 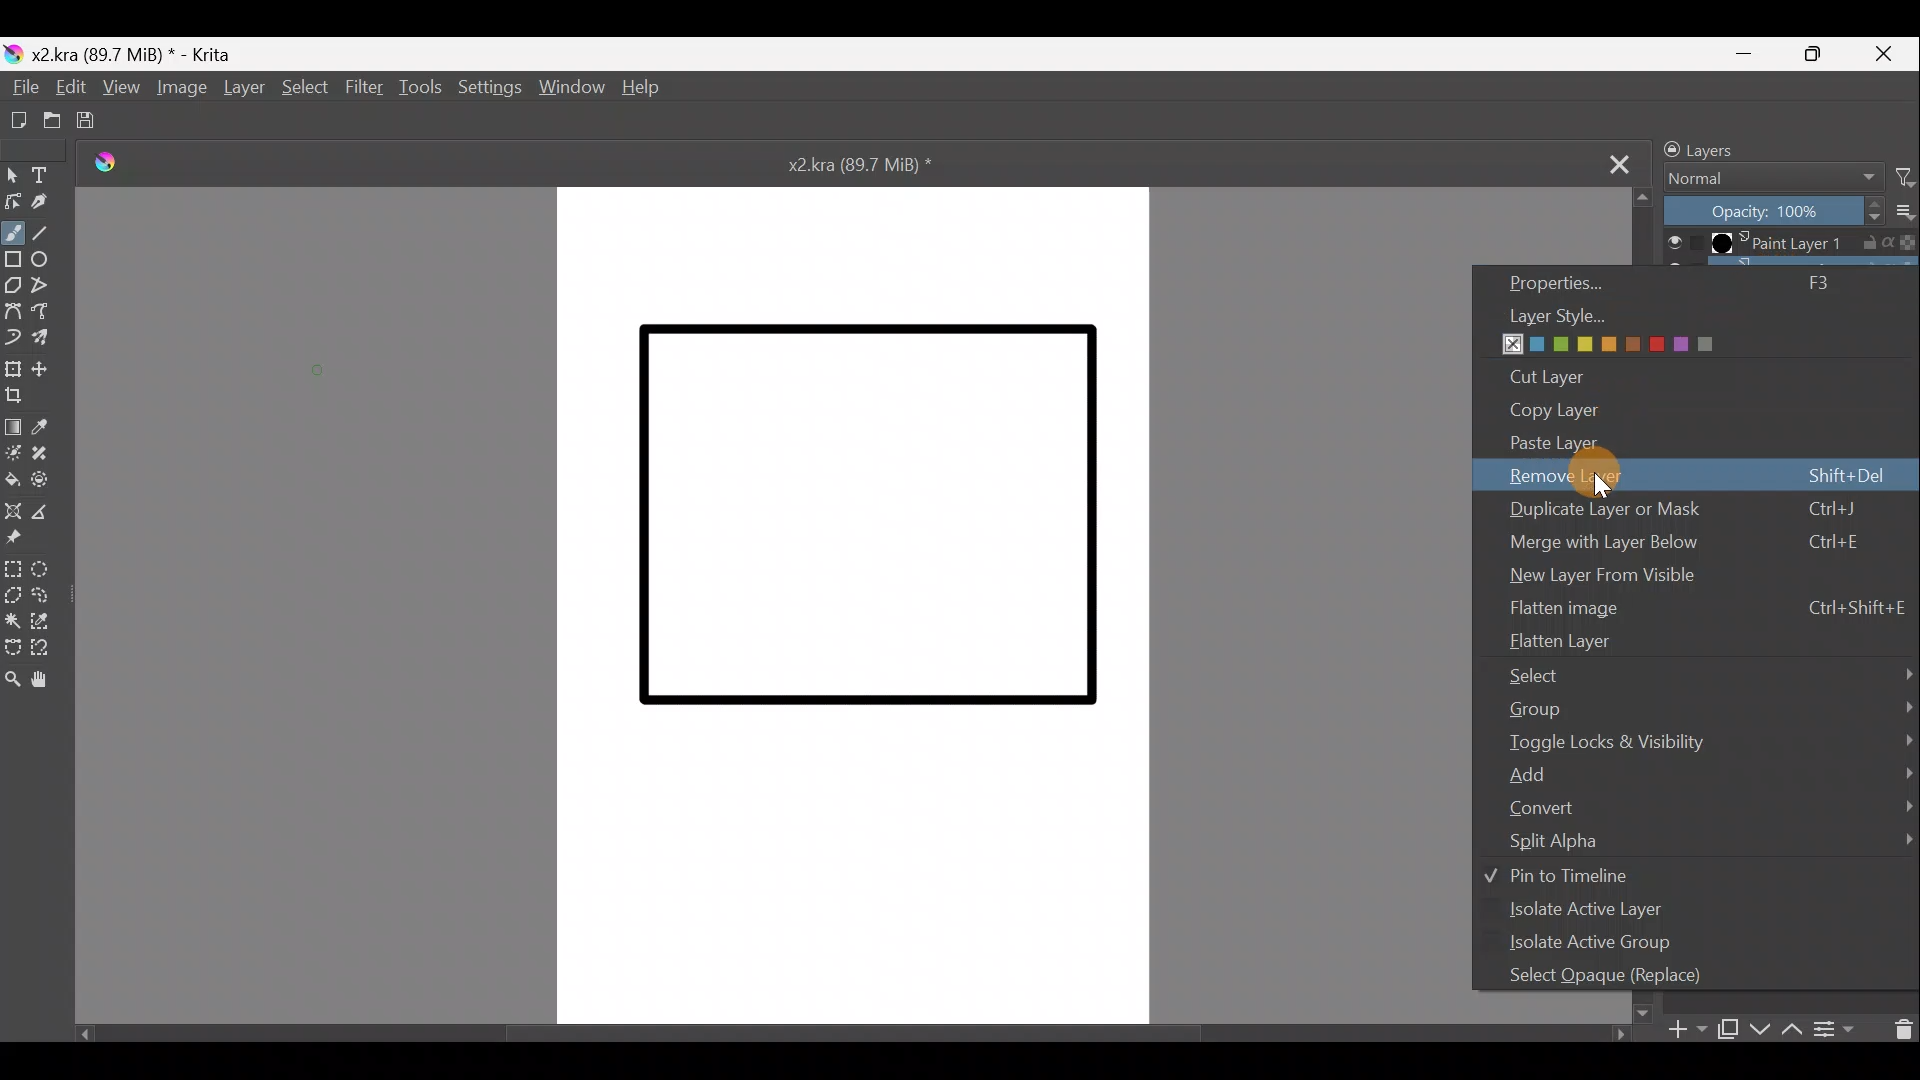 What do you see at coordinates (1703, 638) in the screenshot?
I see `Flatten layer` at bounding box center [1703, 638].